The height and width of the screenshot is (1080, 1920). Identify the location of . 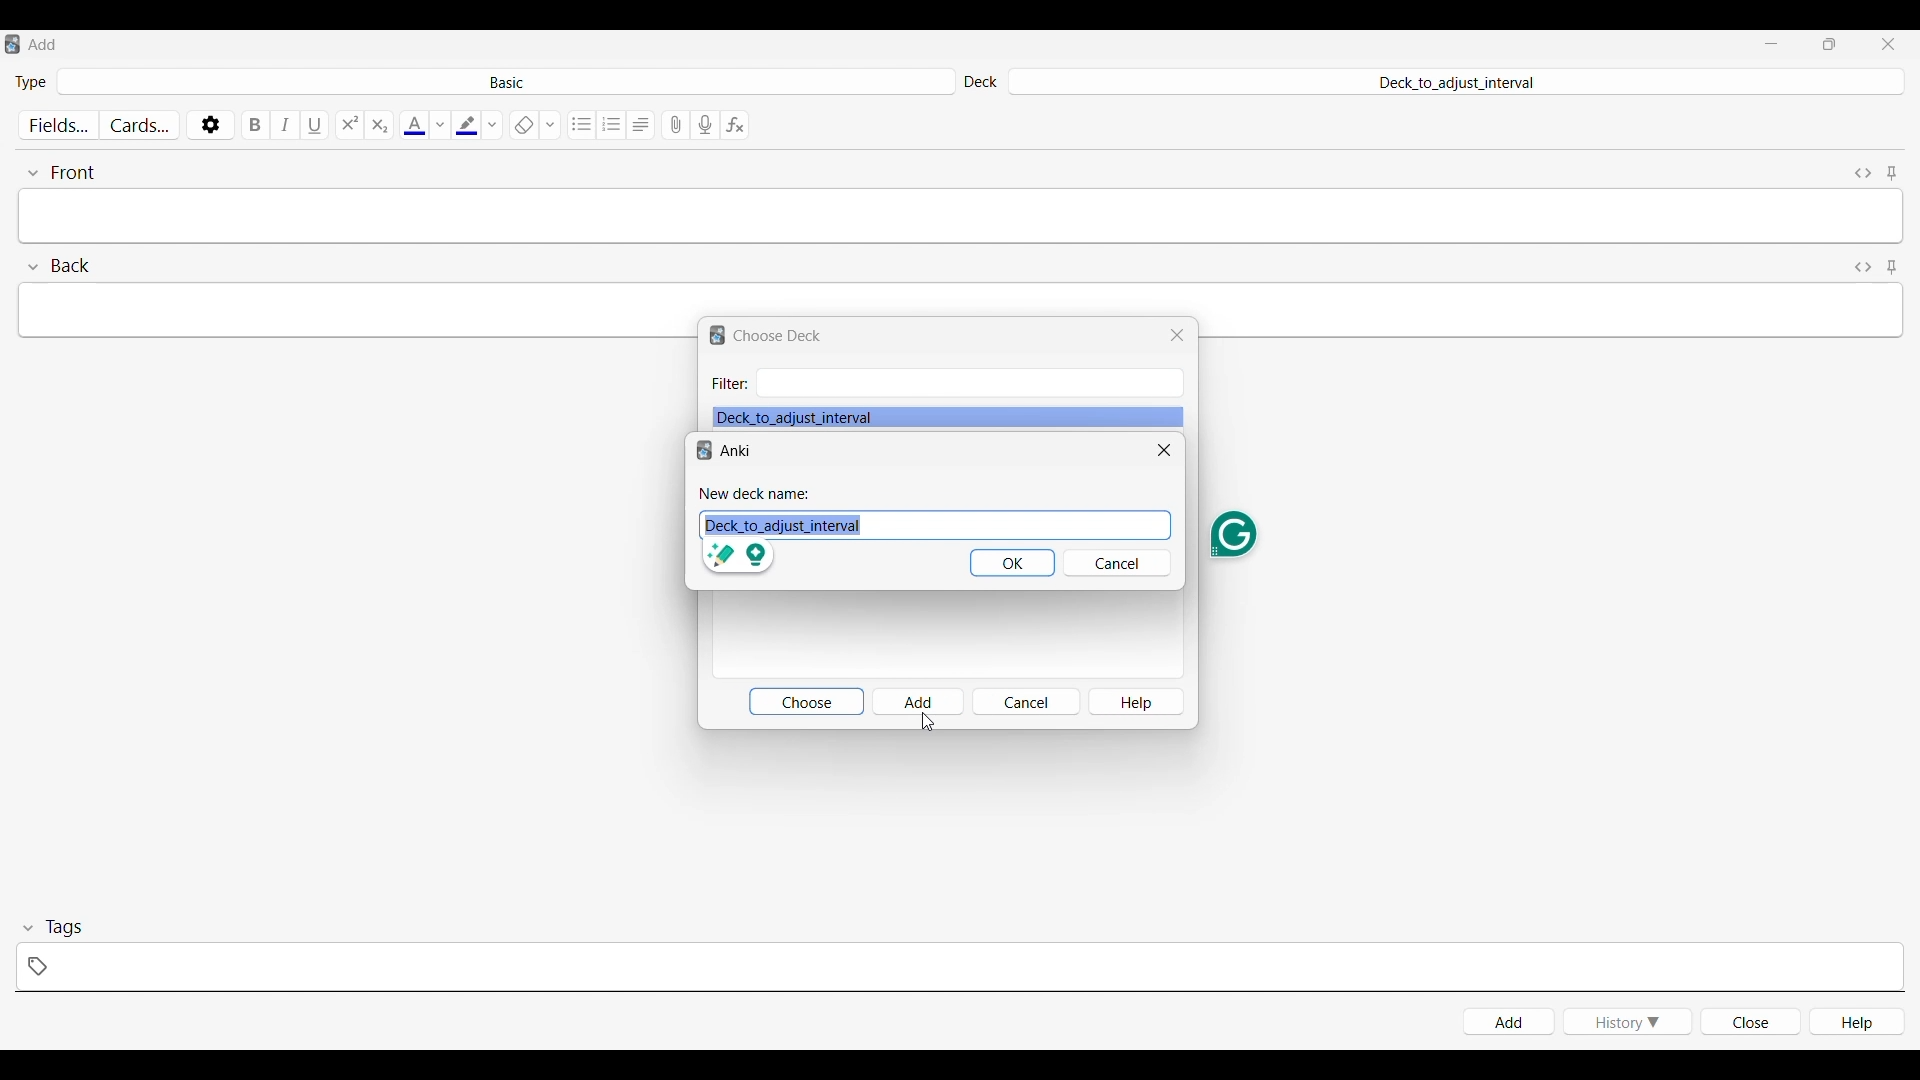
(1509, 1023).